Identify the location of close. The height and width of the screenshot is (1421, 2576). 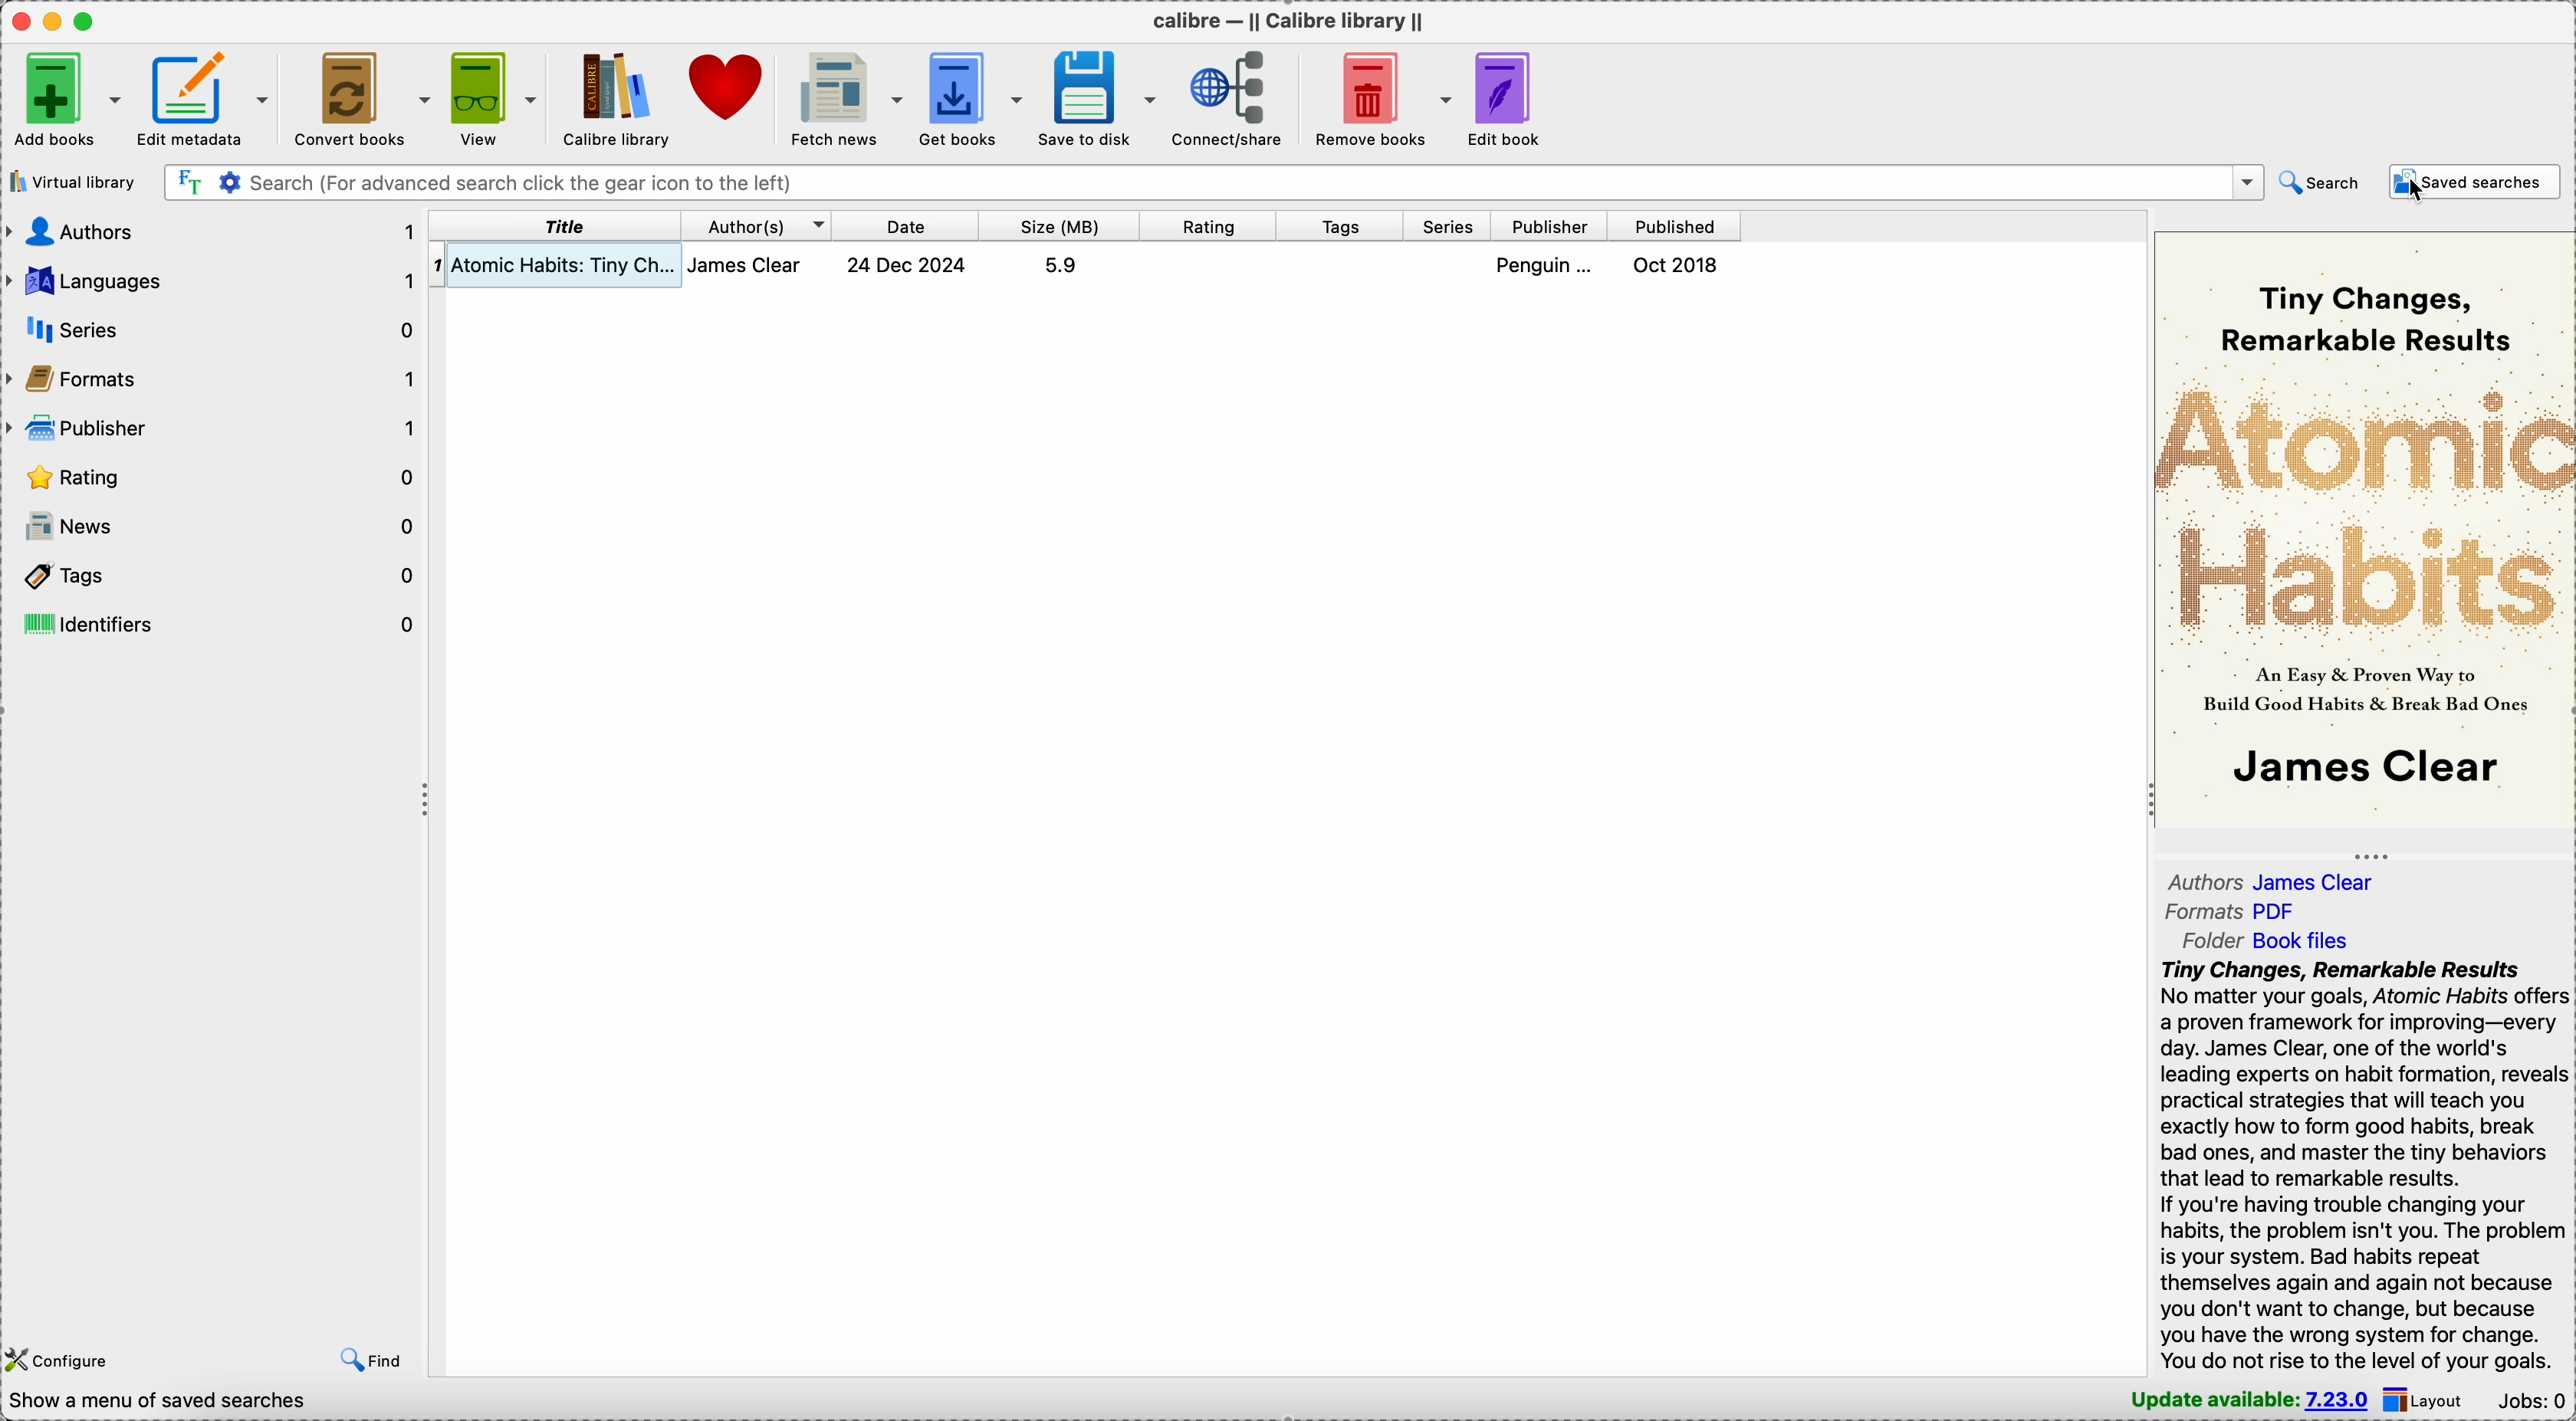
(19, 20).